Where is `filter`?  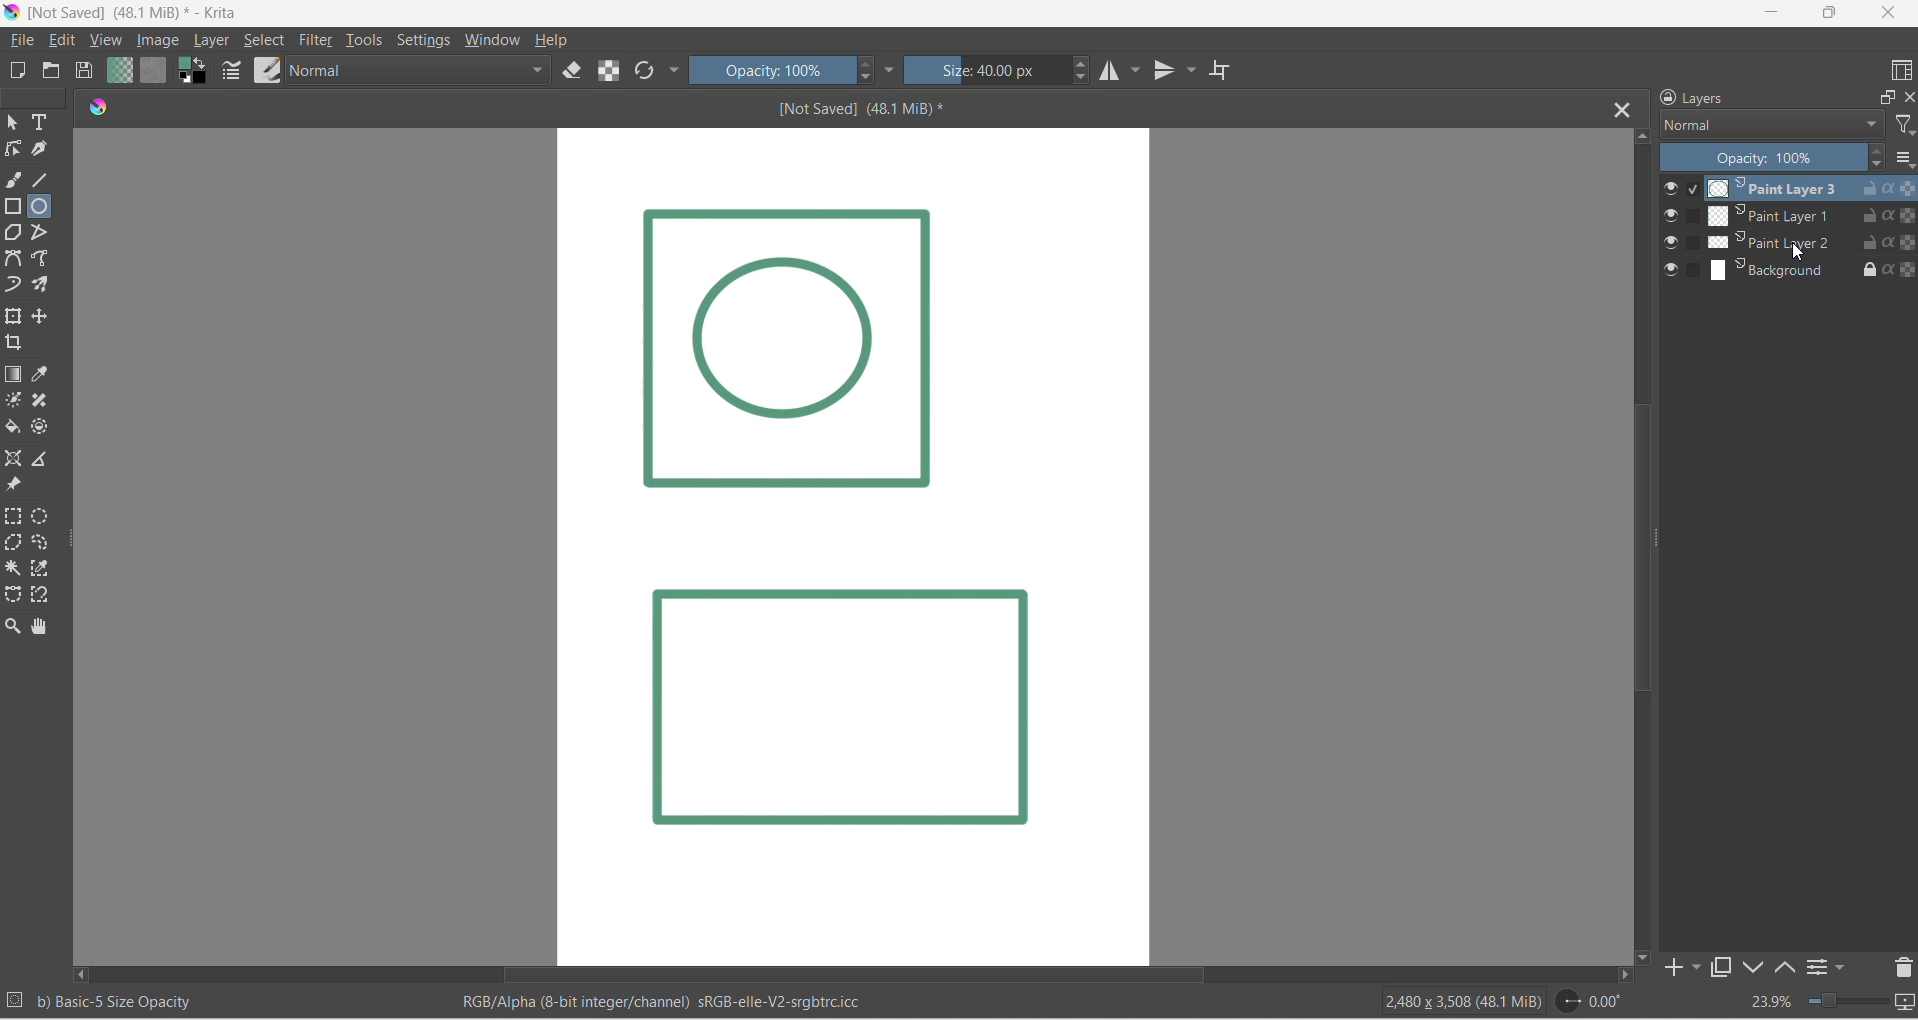 filter is located at coordinates (1906, 125).